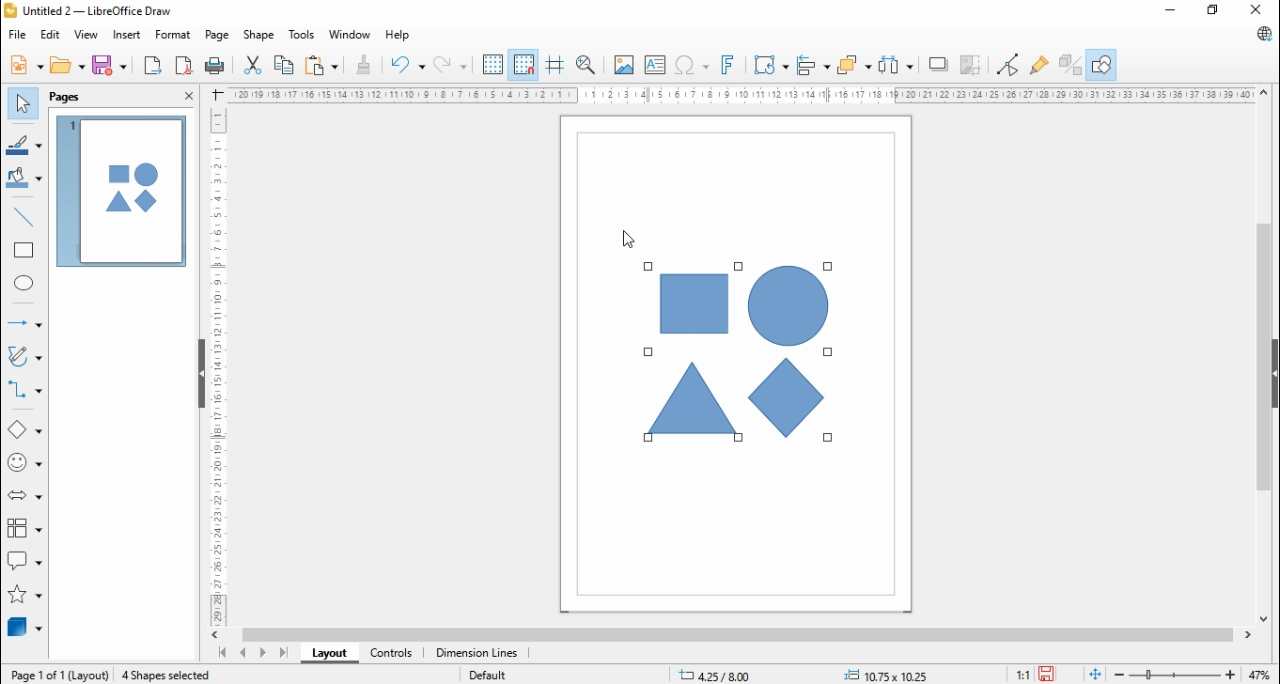  I want to click on show draw functions, so click(1104, 62).